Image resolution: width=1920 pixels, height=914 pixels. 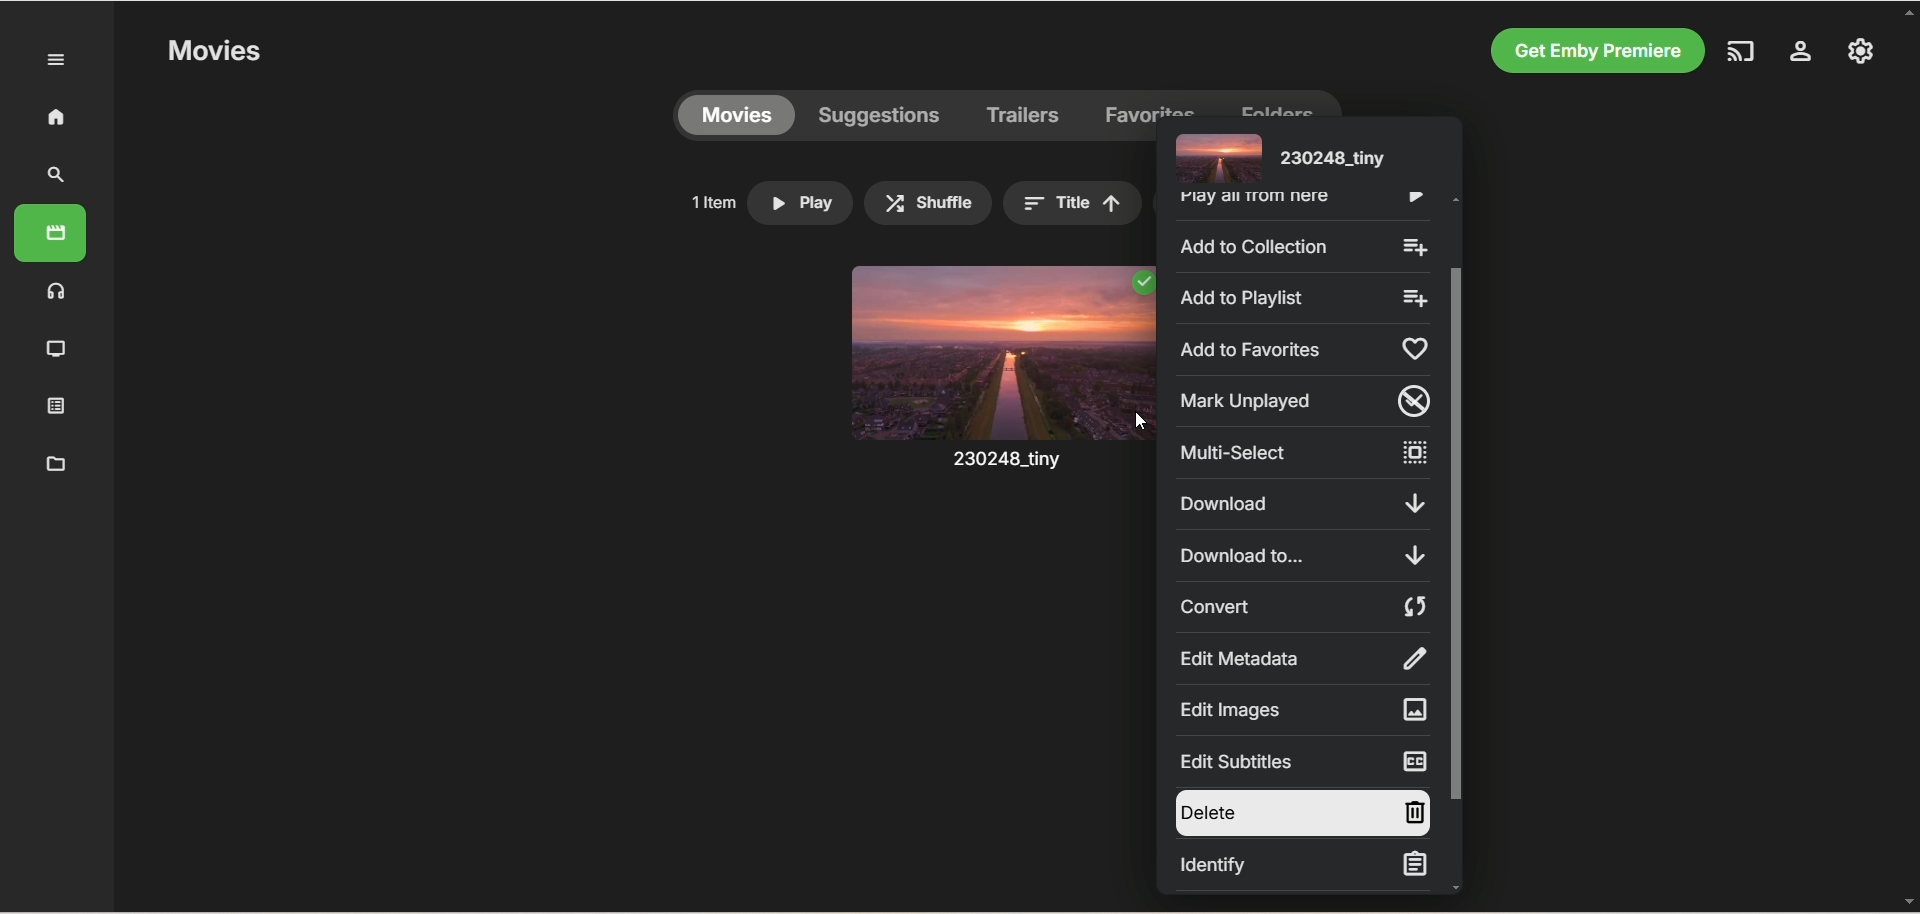 I want to click on play all from here, so click(x=1298, y=203).